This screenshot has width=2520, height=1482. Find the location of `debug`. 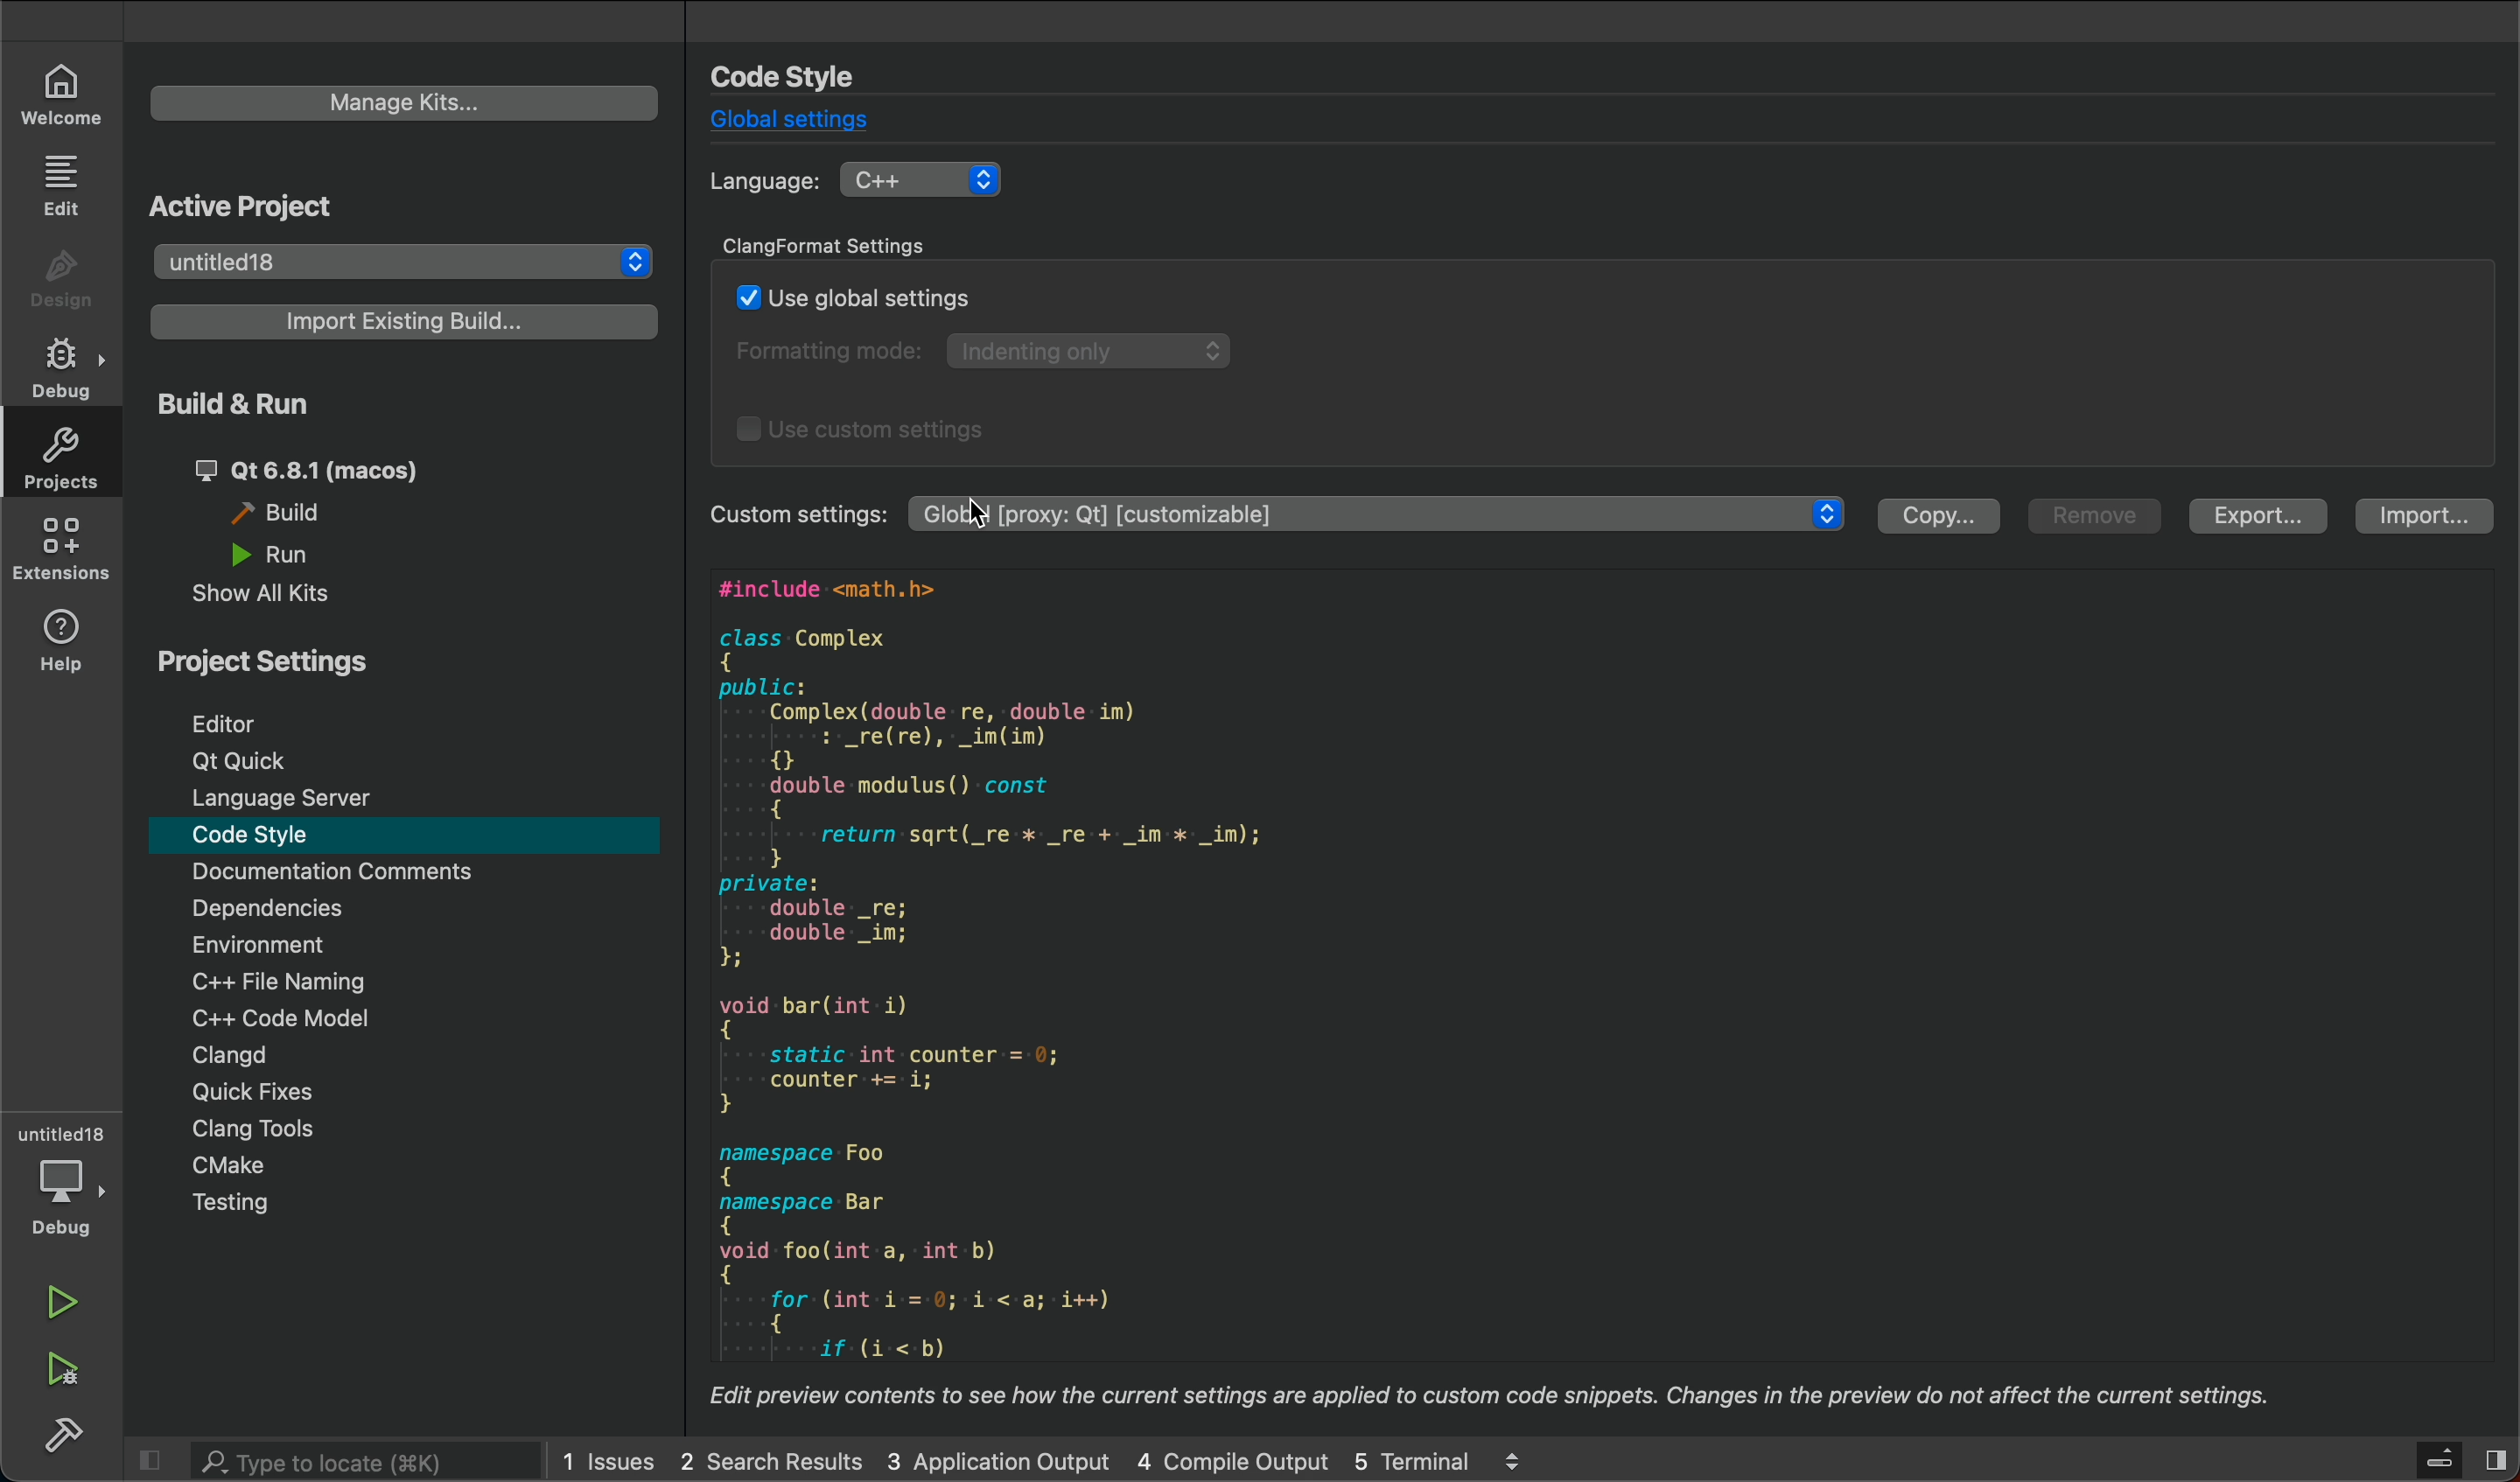

debug is located at coordinates (62, 368).